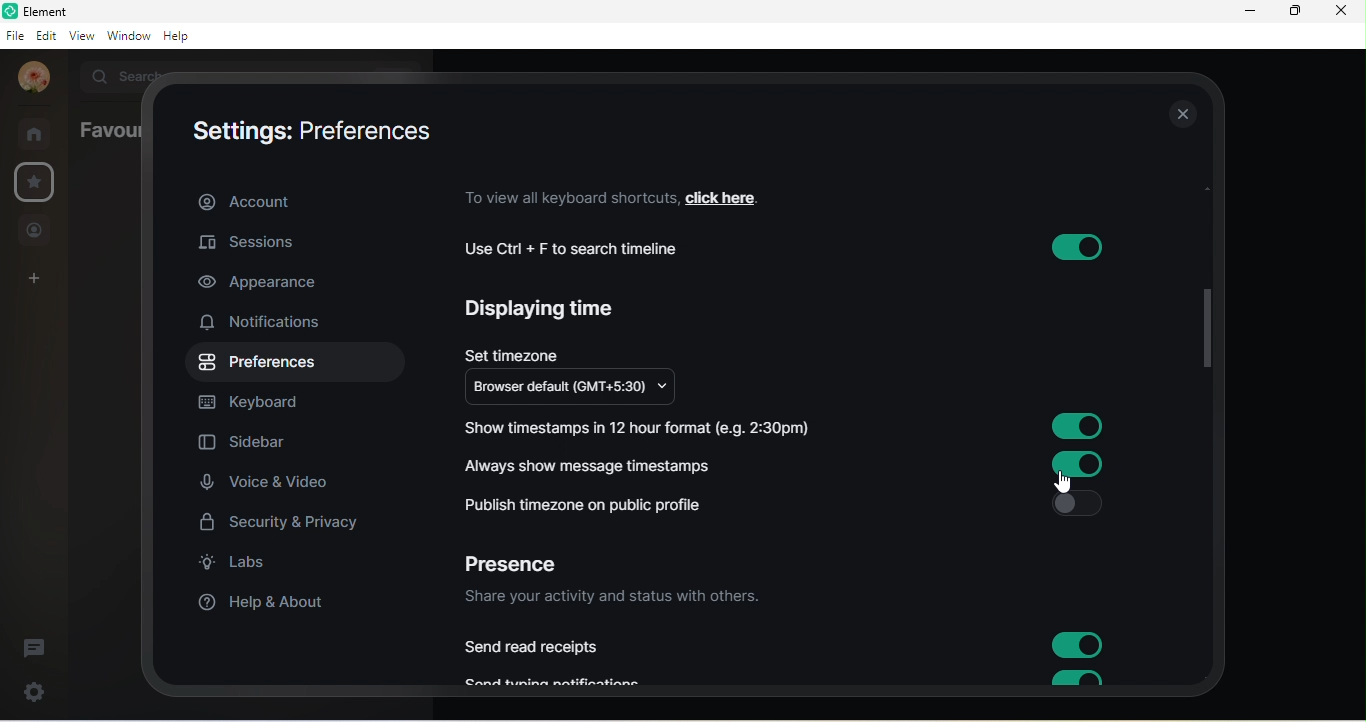 The width and height of the screenshot is (1366, 722). Describe the element at coordinates (27, 692) in the screenshot. I see `quick settings` at that location.